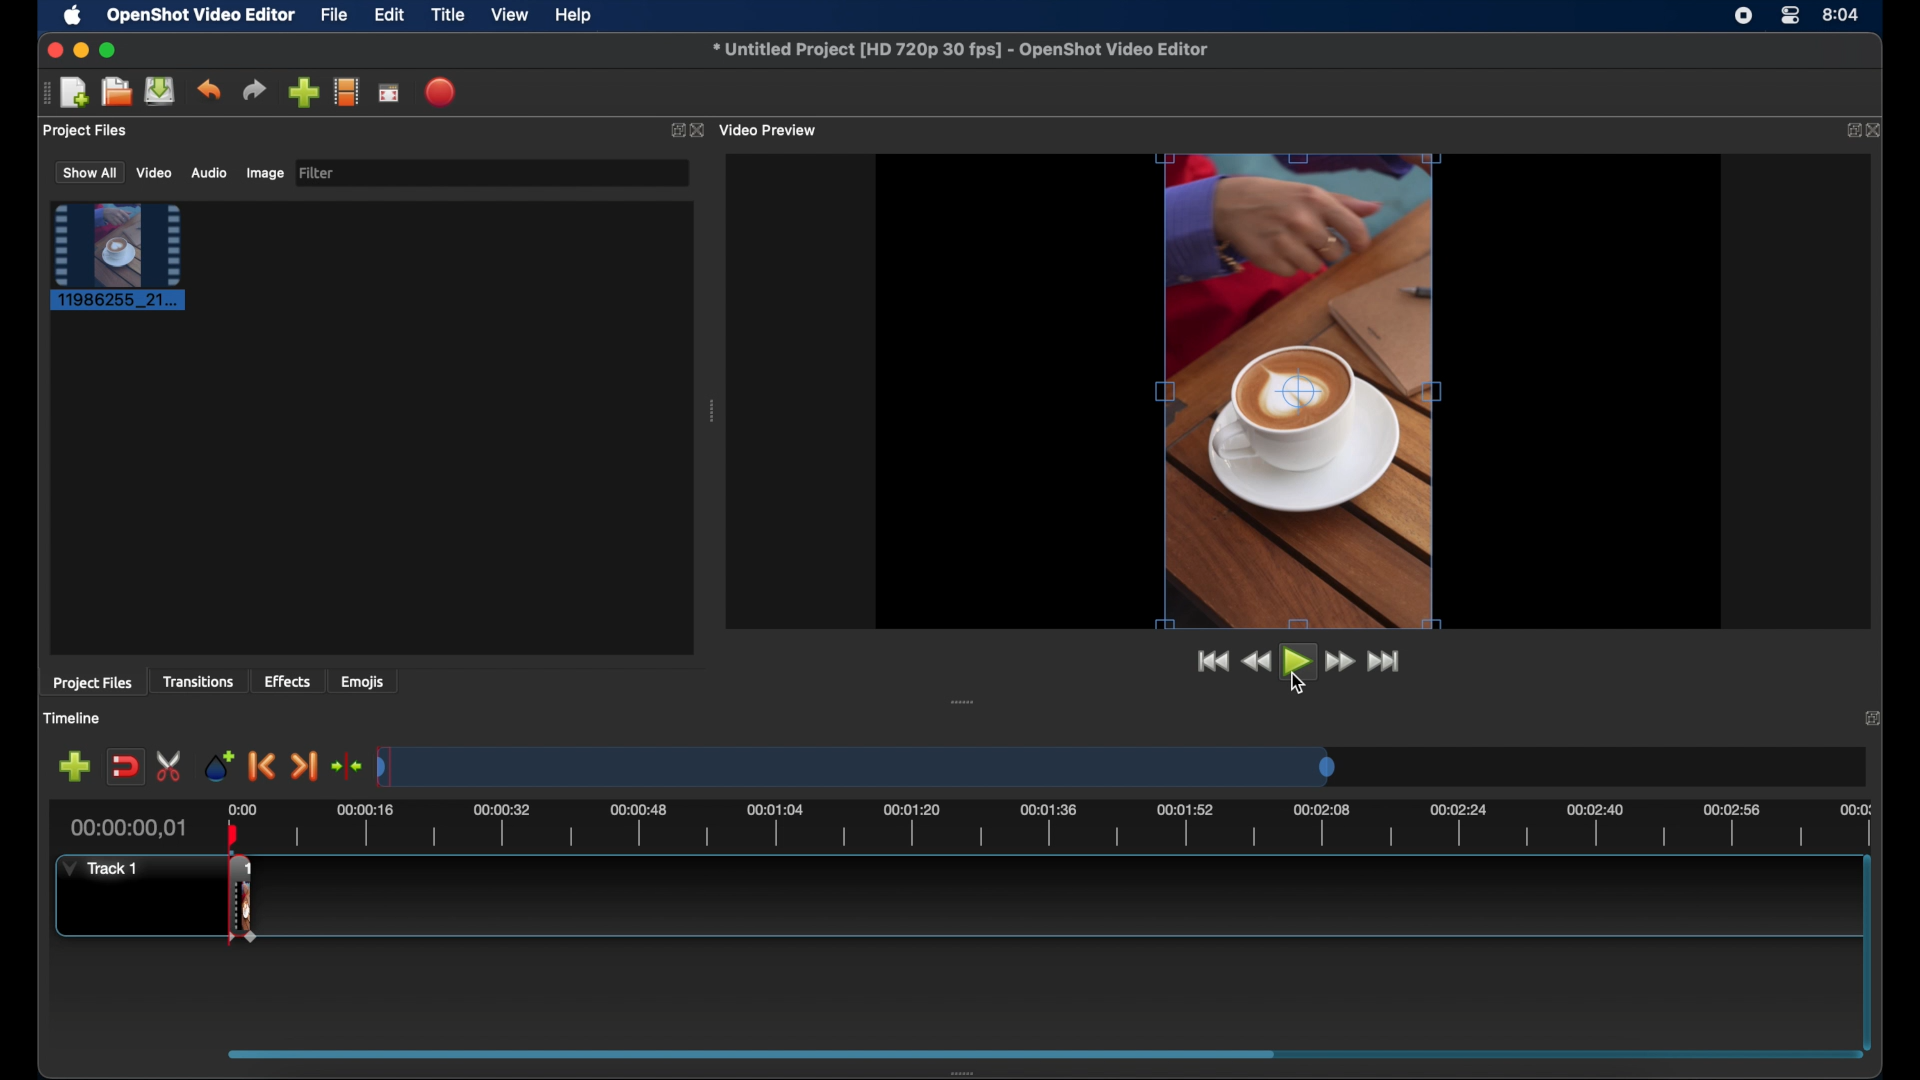 This screenshot has height=1080, width=1920. What do you see at coordinates (198, 683) in the screenshot?
I see `transitions` at bounding box center [198, 683].